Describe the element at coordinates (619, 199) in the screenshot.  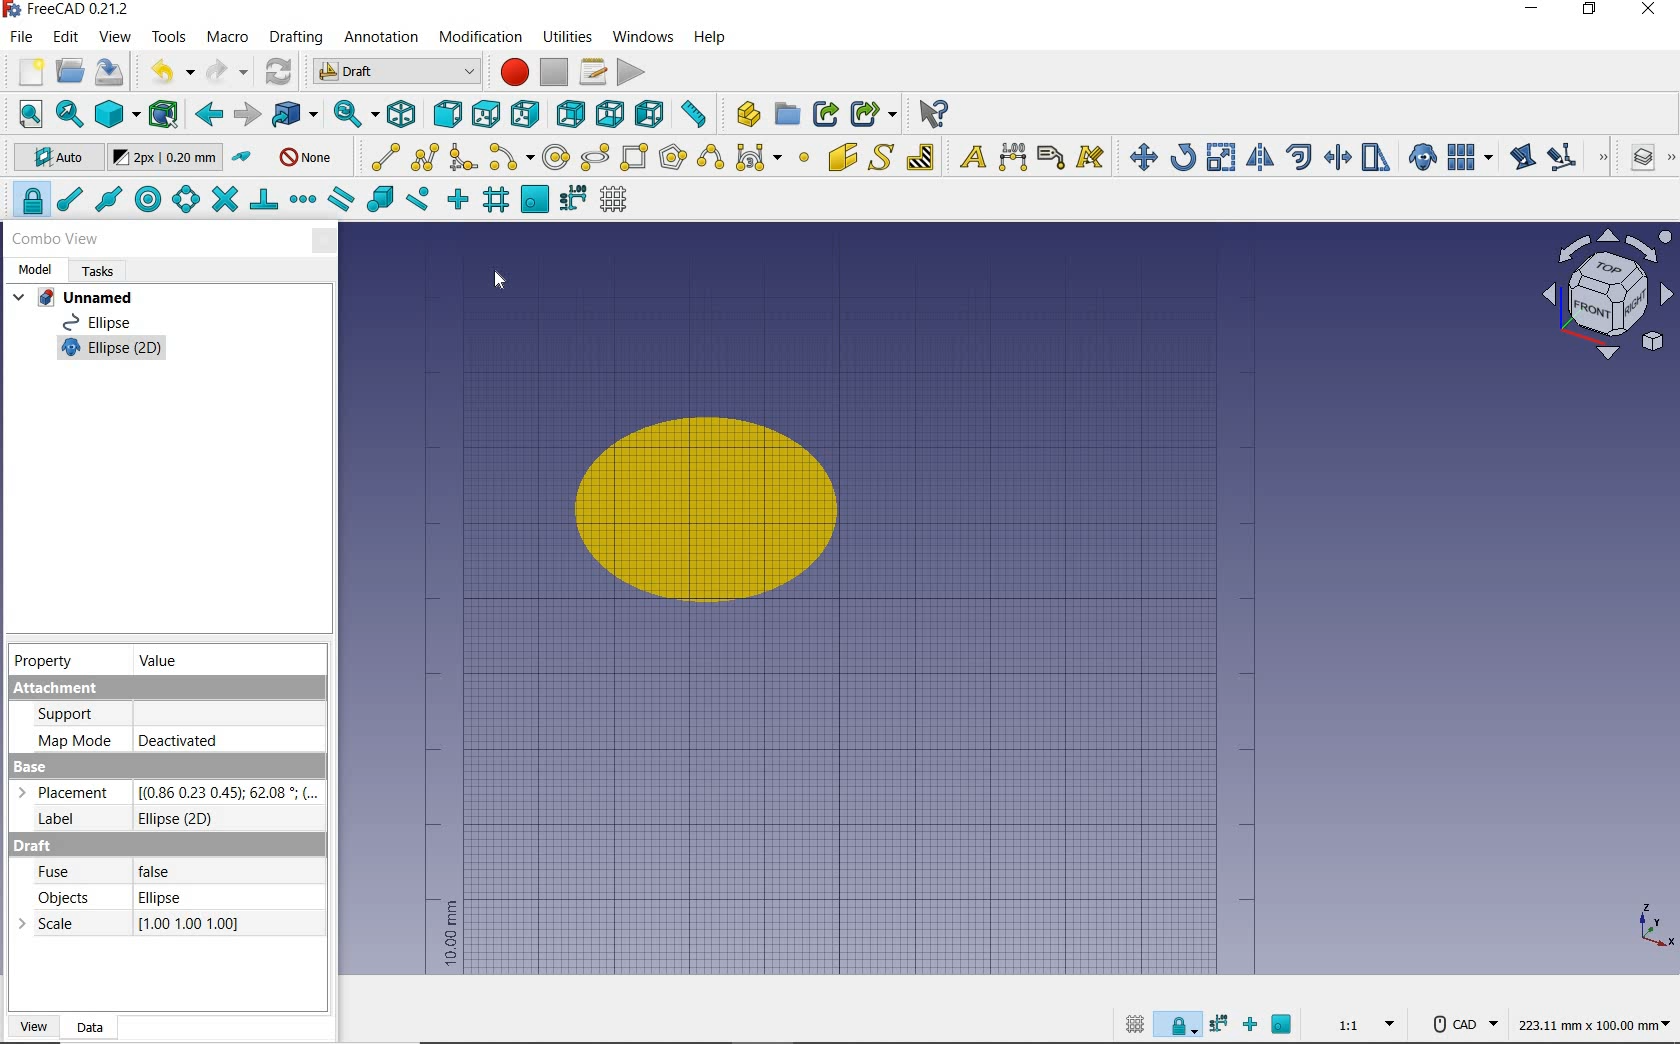
I see `toggle grid` at that location.